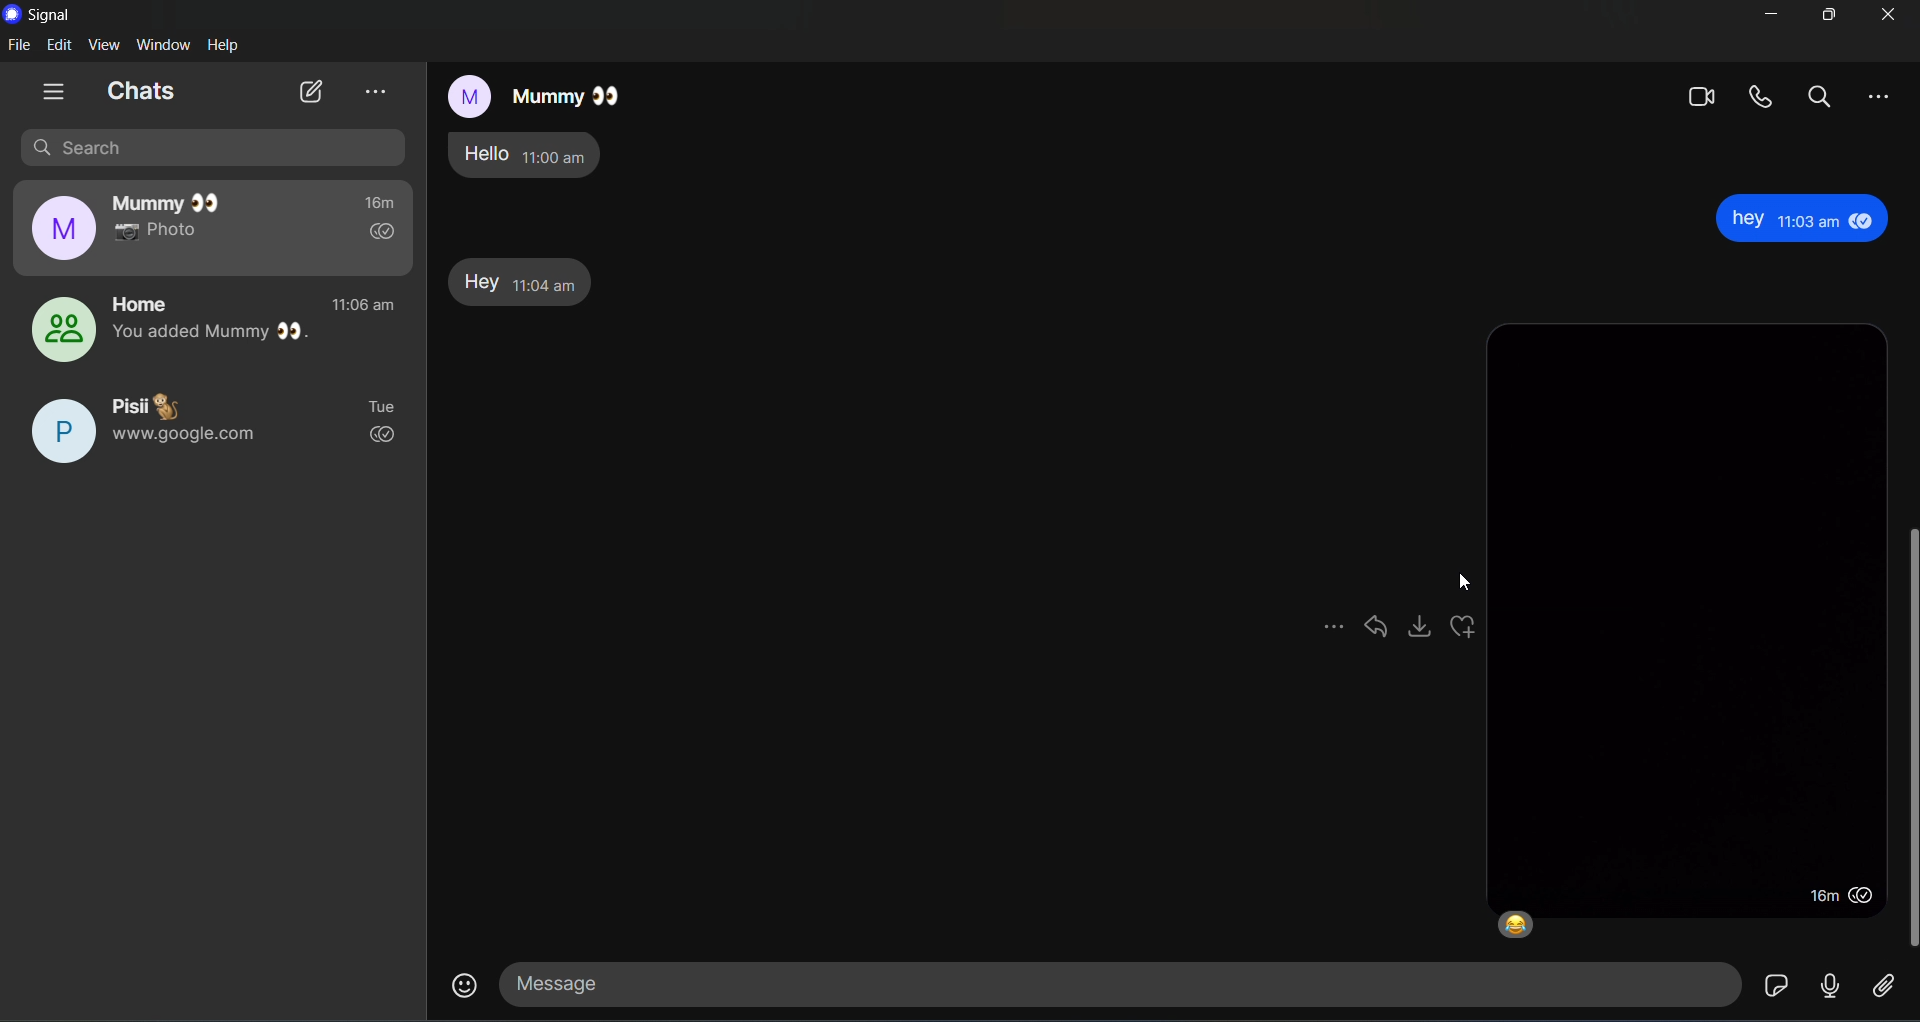 The image size is (1920, 1022). I want to click on search, so click(213, 147).